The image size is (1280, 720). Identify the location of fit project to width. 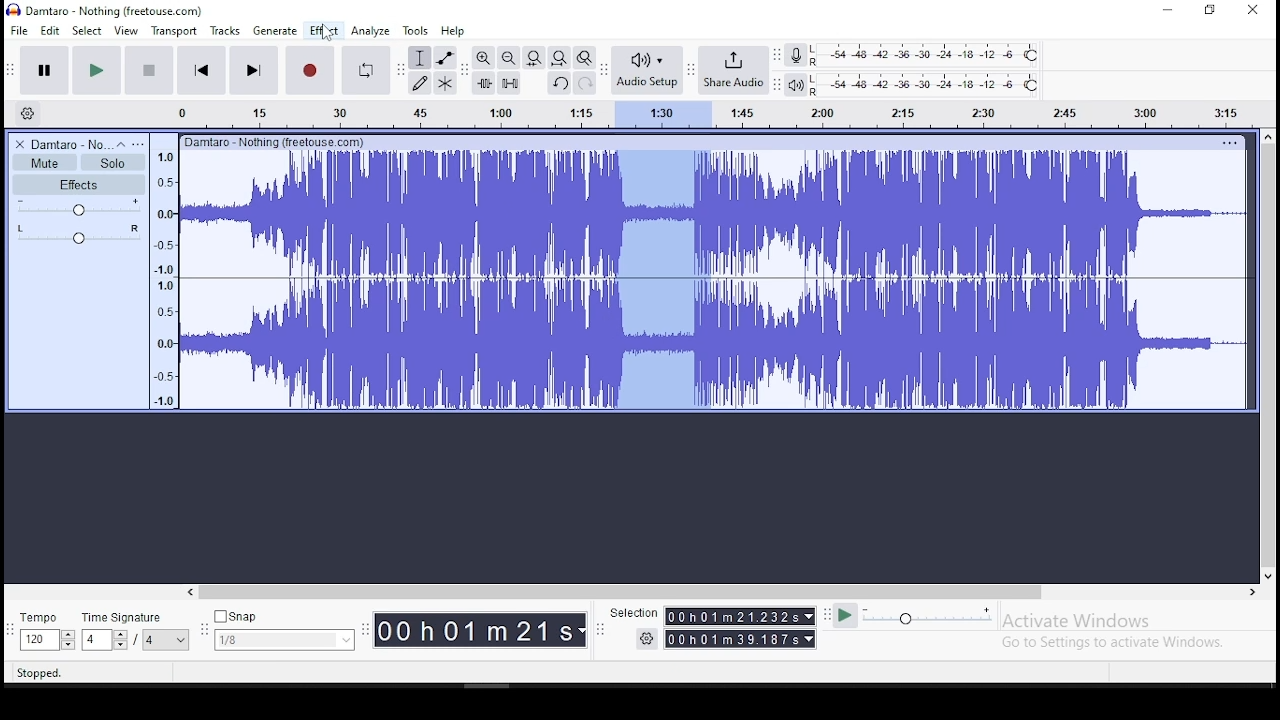
(559, 57).